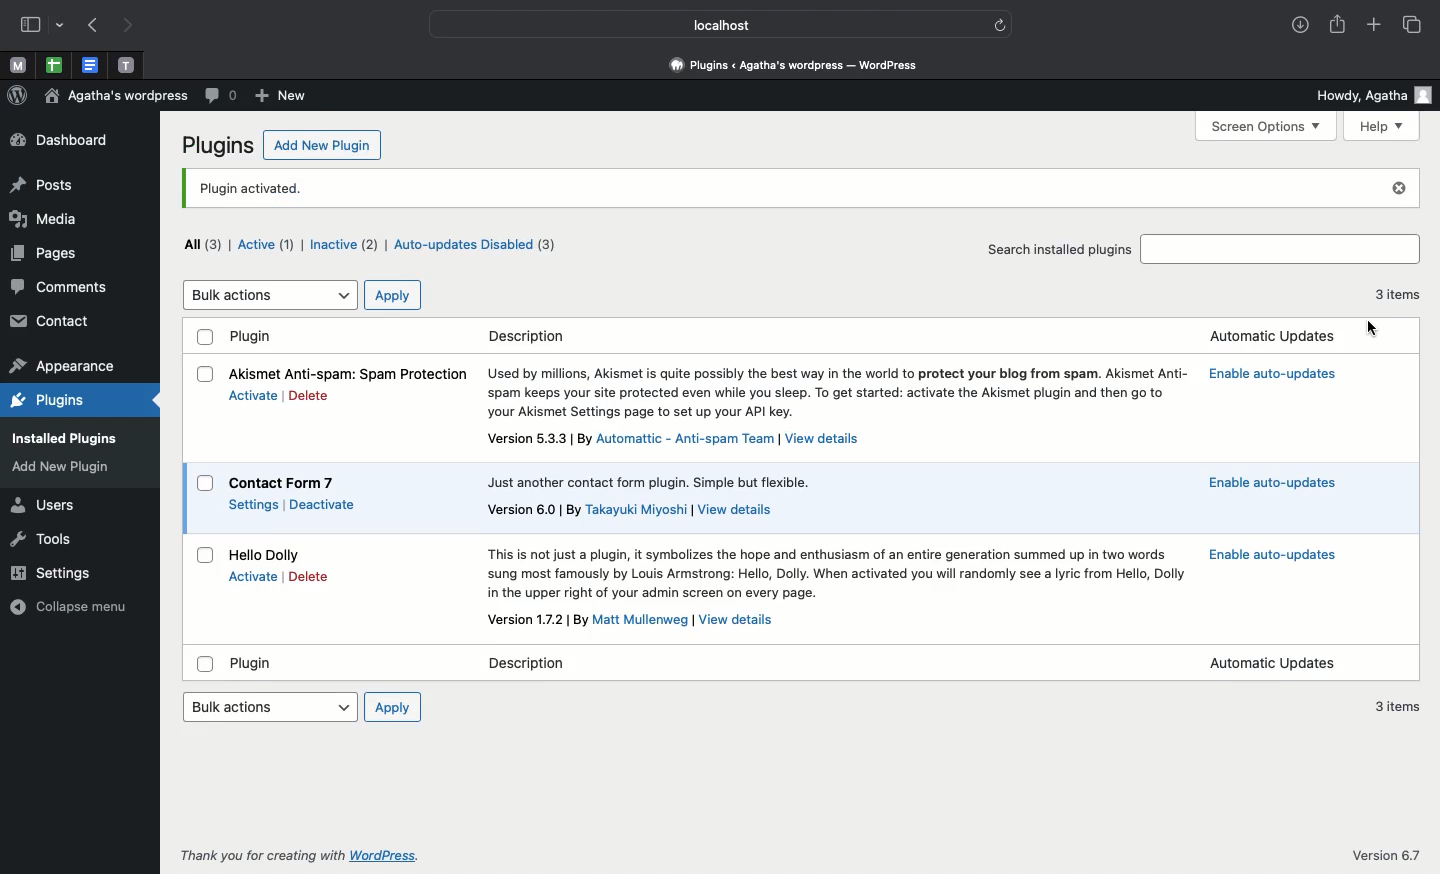 This screenshot has height=874, width=1440. Describe the element at coordinates (269, 295) in the screenshot. I see `Bulk actions` at that location.